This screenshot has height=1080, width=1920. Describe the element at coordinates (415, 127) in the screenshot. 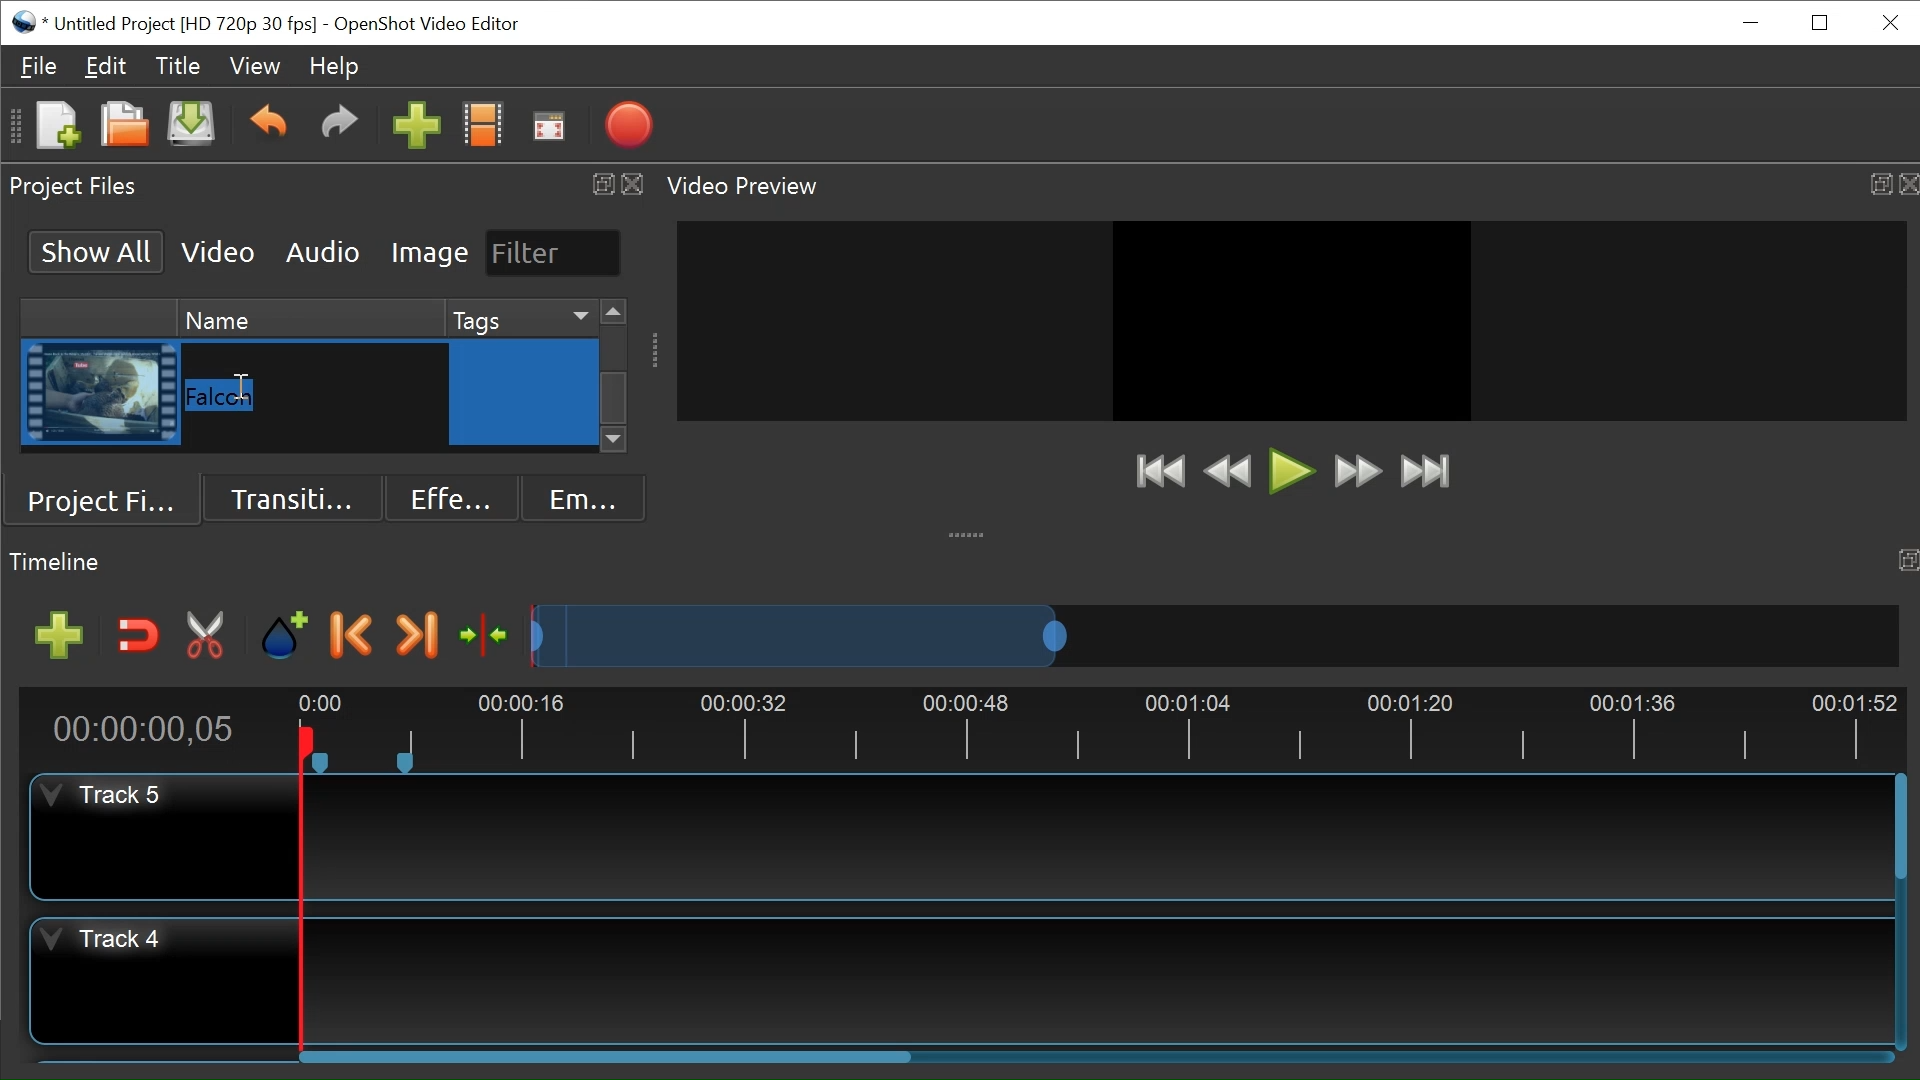

I see `Import Files` at that location.